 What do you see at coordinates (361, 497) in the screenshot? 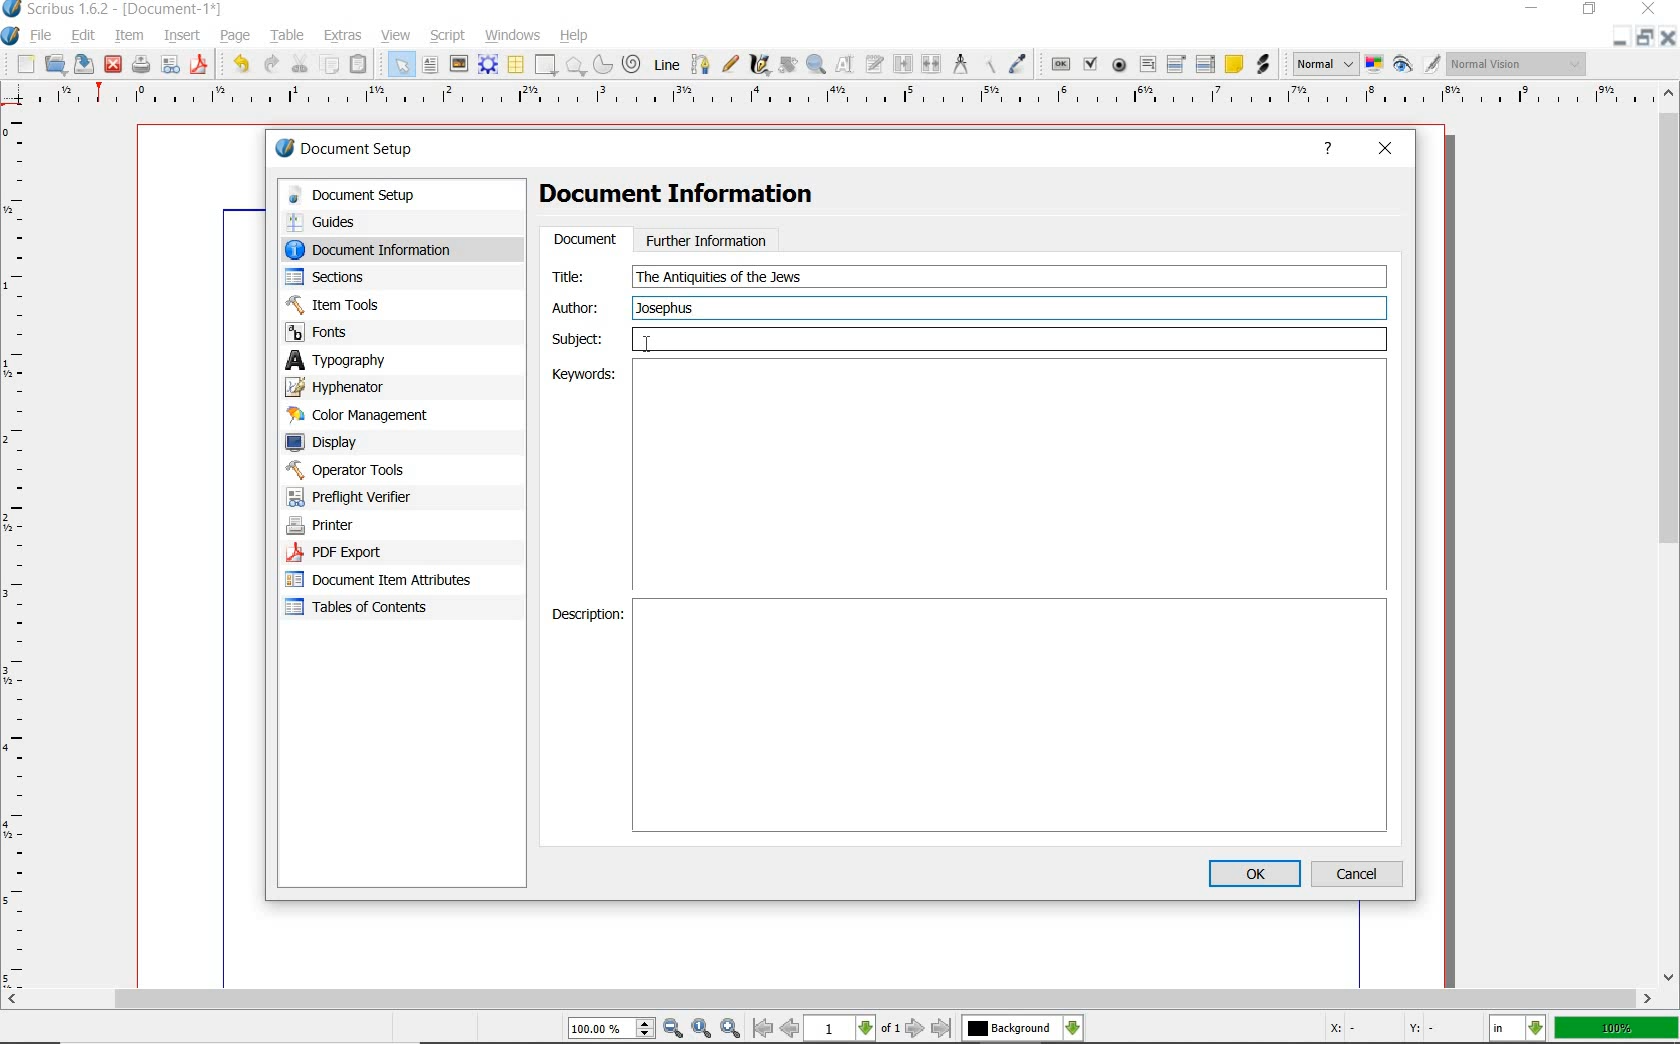
I see `preflight verifier` at bounding box center [361, 497].